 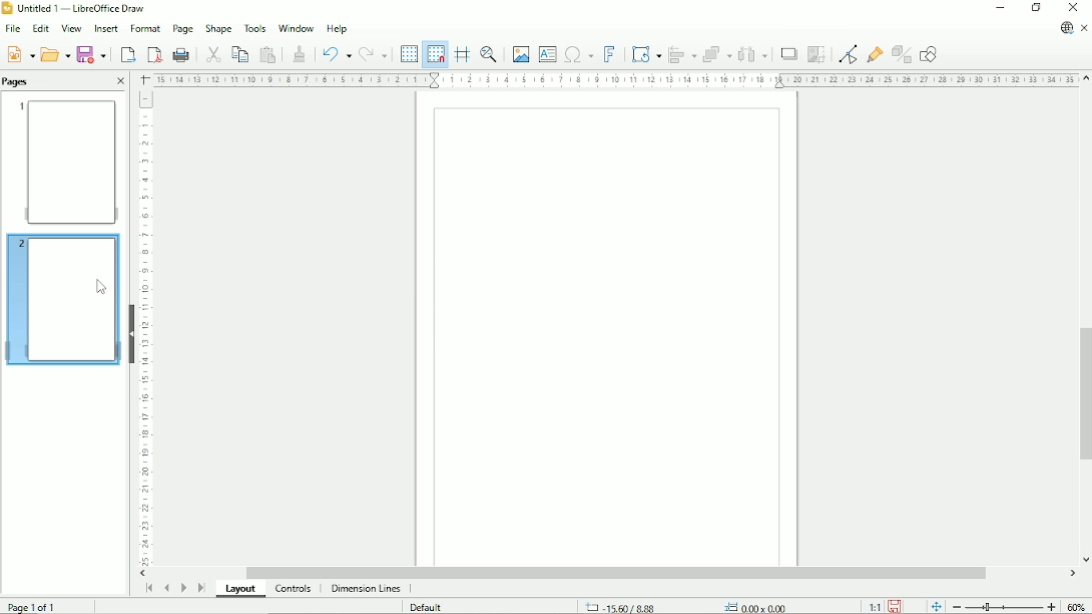 I want to click on Insert special character, so click(x=578, y=53).